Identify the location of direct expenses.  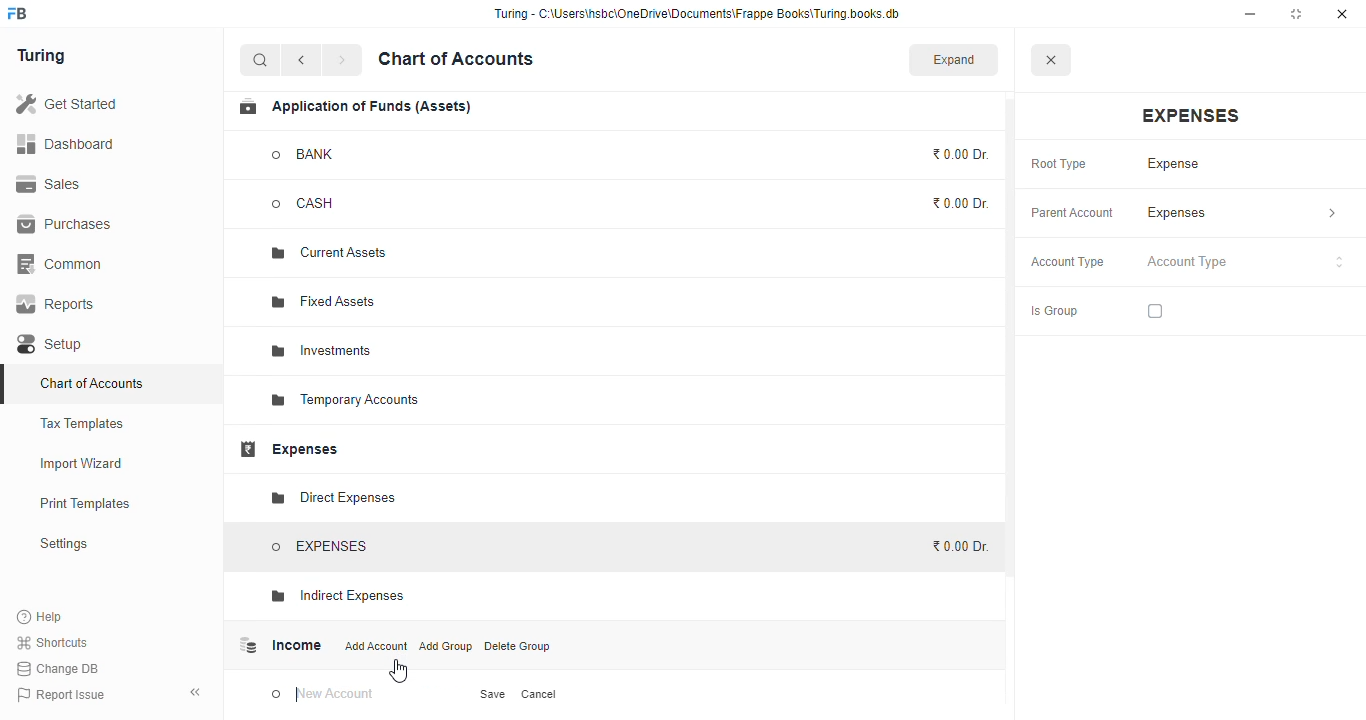
(332, 498).